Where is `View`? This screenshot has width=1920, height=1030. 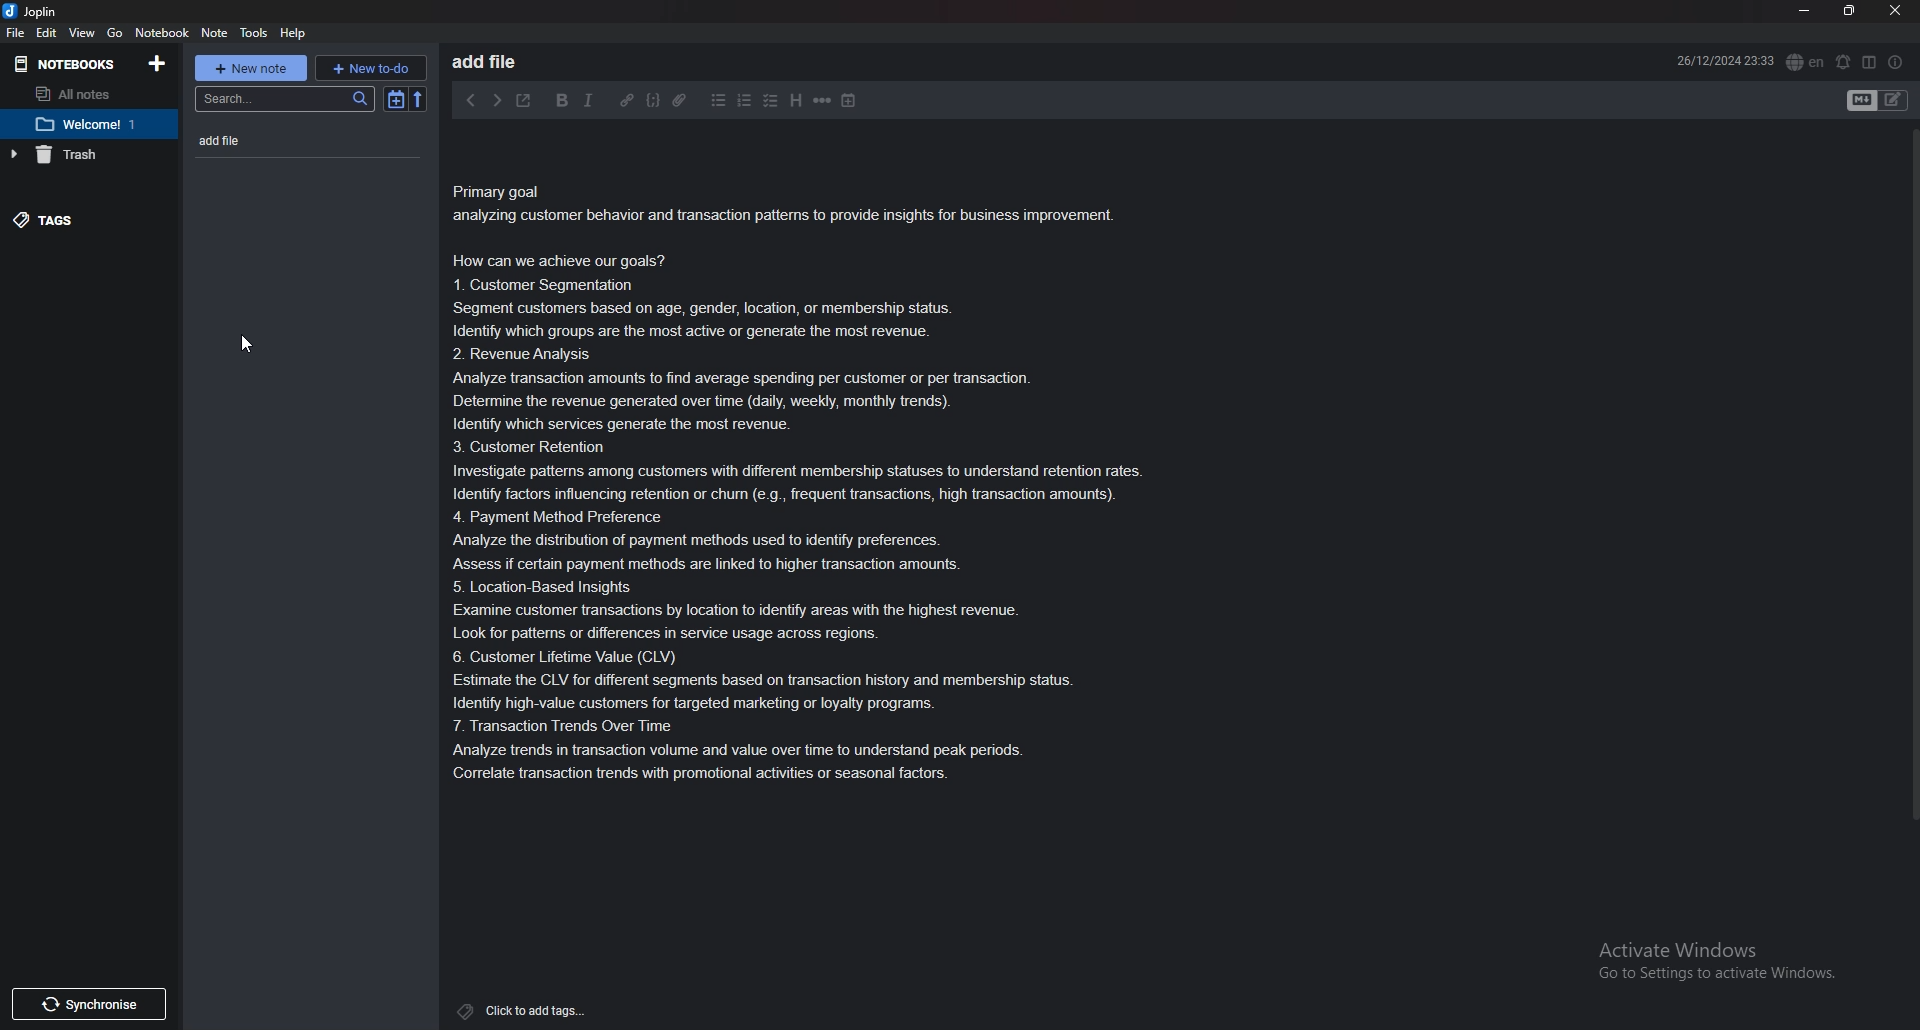 View is located at coordinates (84, 34).